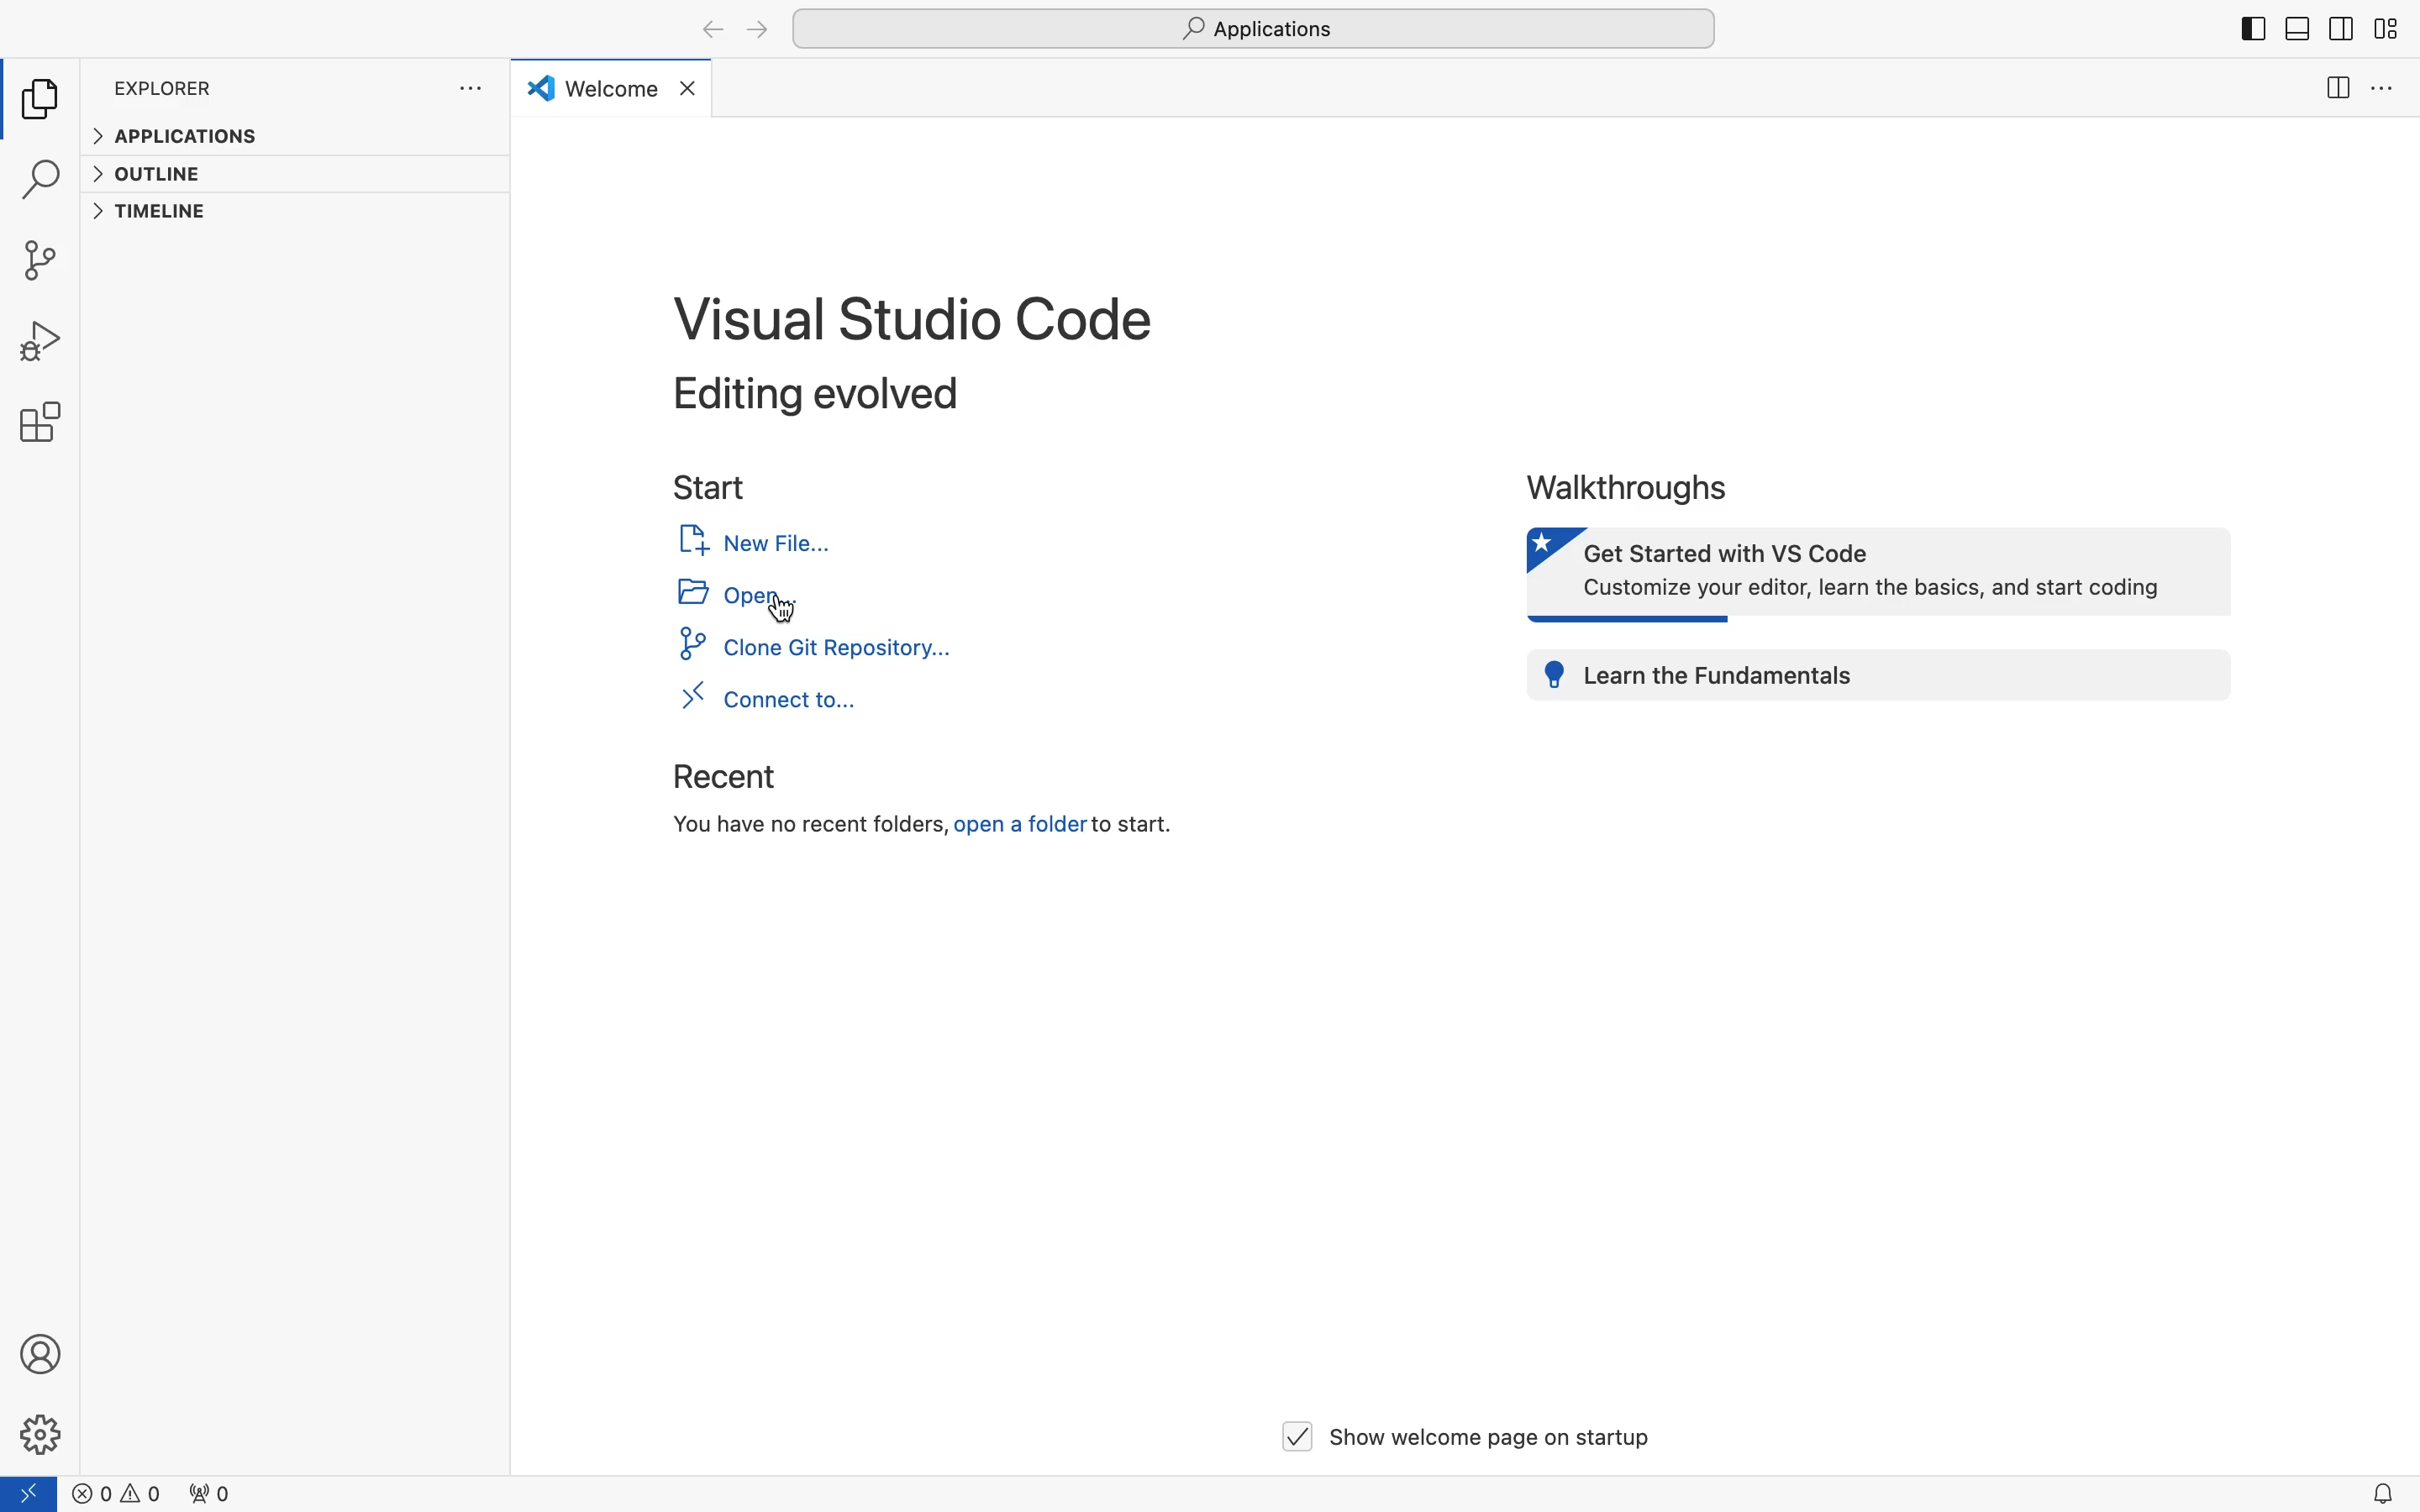 The height and width of the screenshot is (1512, 2420). I want to click on toggle panel, so click(2296, 29).